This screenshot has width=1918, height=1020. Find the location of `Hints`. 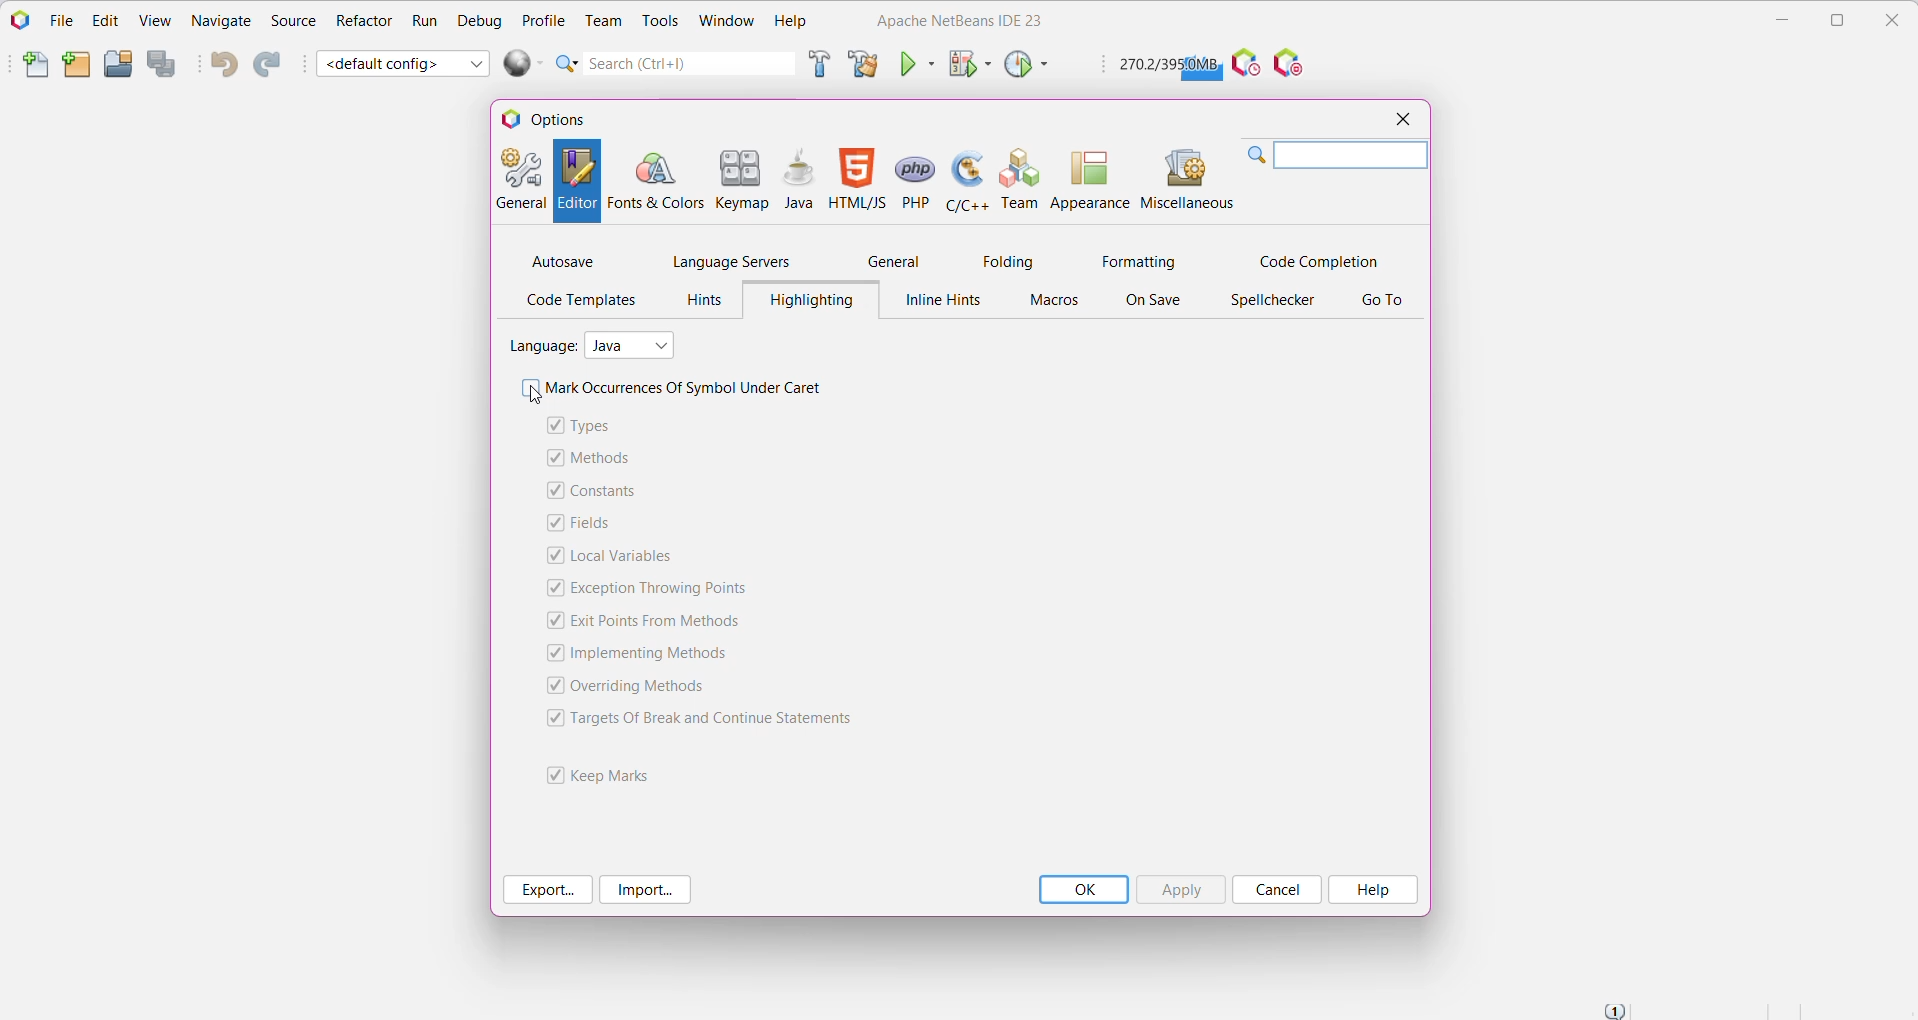

Hints is located at coordinates (700, 300).